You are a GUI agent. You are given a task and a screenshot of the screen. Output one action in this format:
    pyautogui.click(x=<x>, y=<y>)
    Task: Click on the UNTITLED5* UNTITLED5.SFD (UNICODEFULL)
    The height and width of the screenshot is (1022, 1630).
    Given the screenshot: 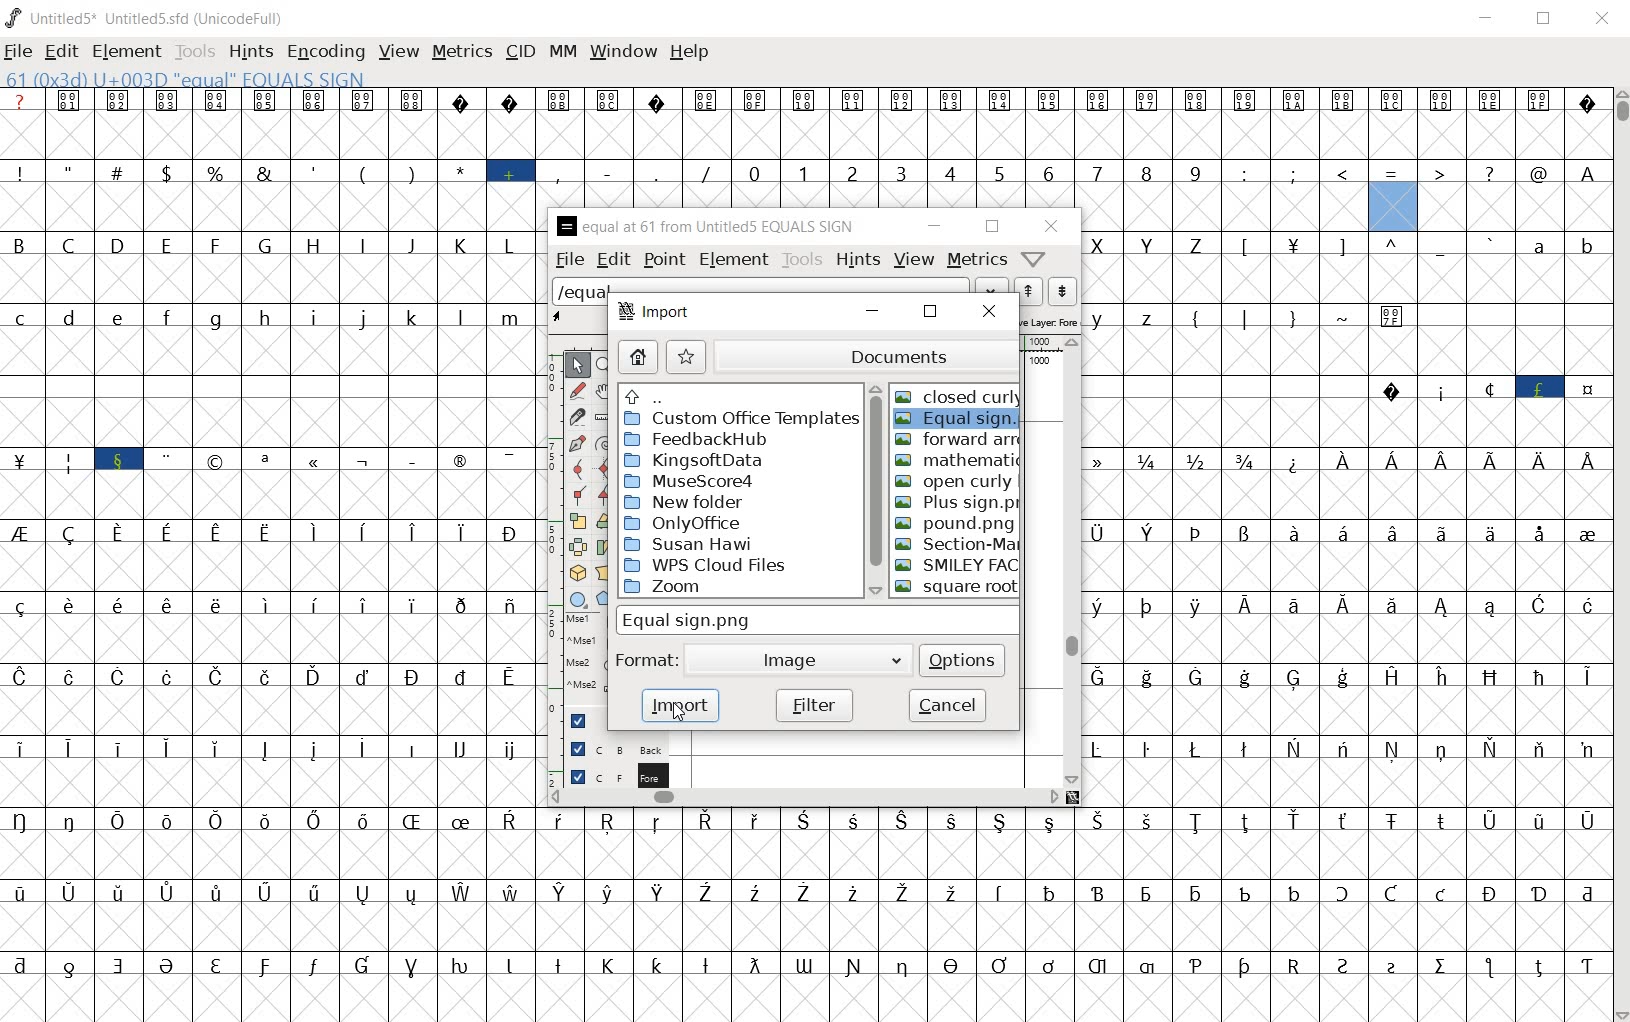 What is the action you would take?
    pyautogui.click(x=150, y=17)
    